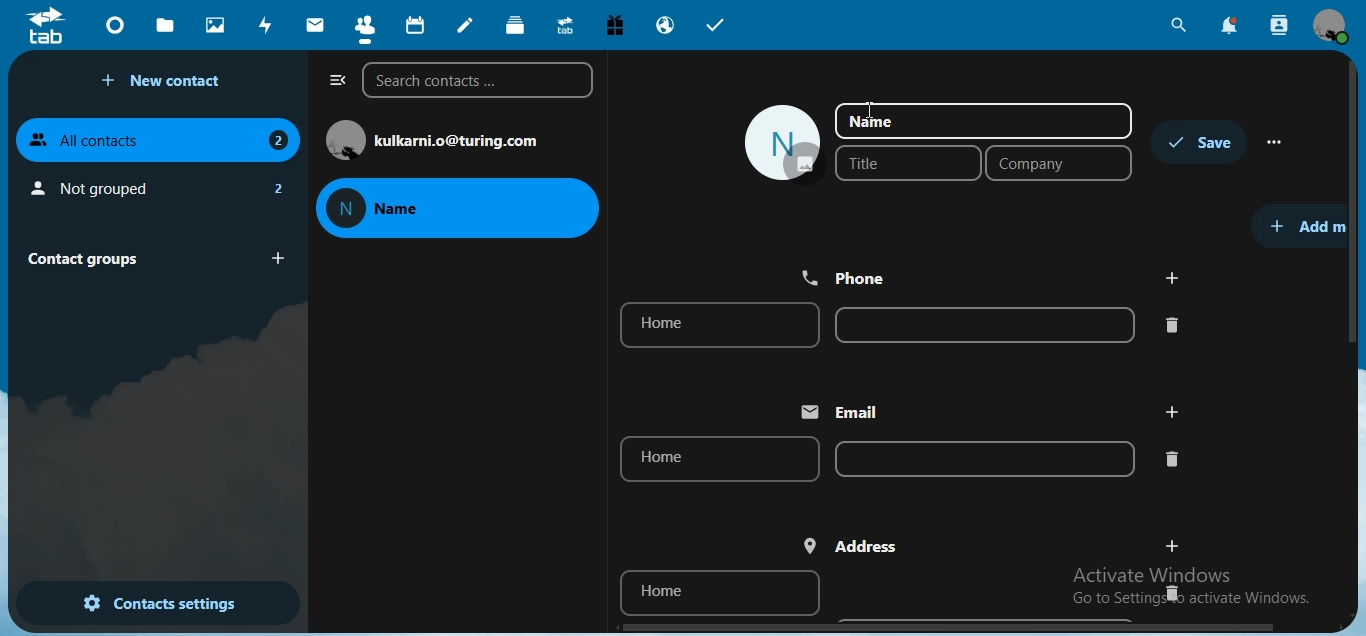 Image resolution: width=1366 pixels, height=636 pixels. I want to click on , so click(983, 457).